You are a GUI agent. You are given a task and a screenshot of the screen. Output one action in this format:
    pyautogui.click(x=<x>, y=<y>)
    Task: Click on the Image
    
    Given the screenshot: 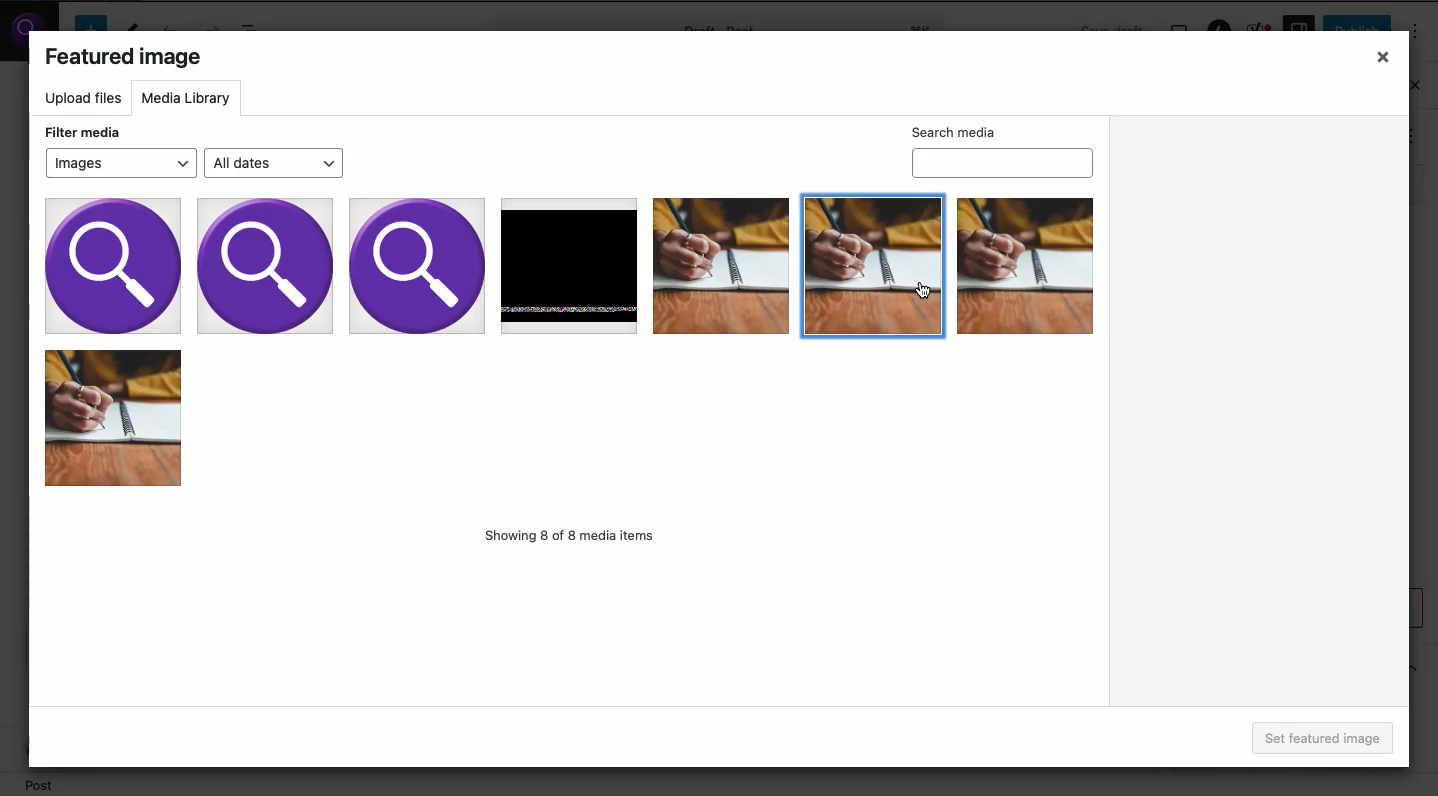 What is the action you would take?
    pyautogui.click(x=567, y=264)
    